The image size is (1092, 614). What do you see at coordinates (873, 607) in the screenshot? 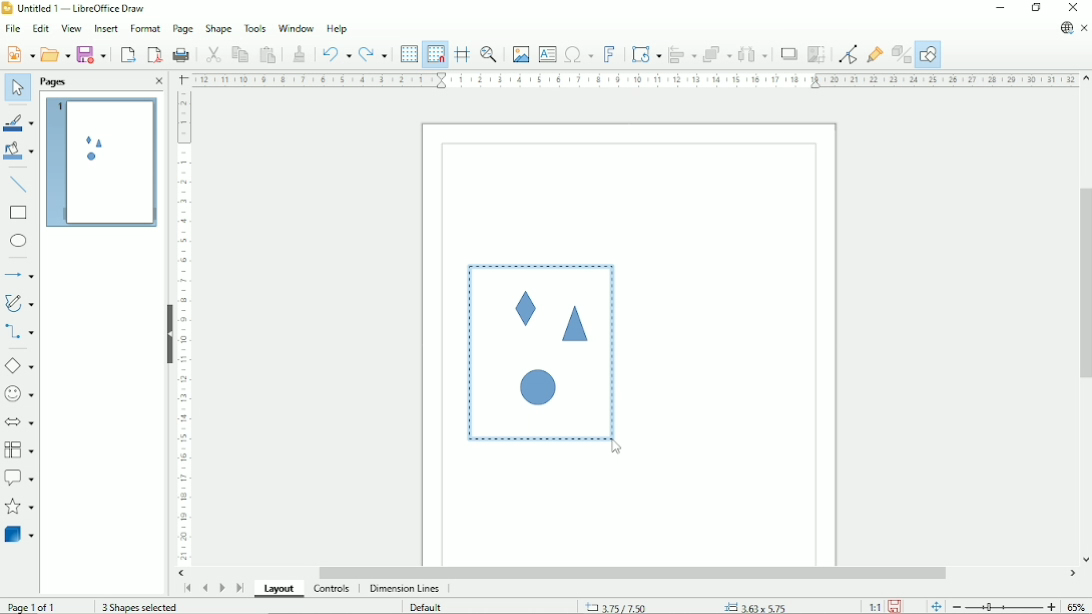
I see `Scaling factor` at bounding box center [873, 607].